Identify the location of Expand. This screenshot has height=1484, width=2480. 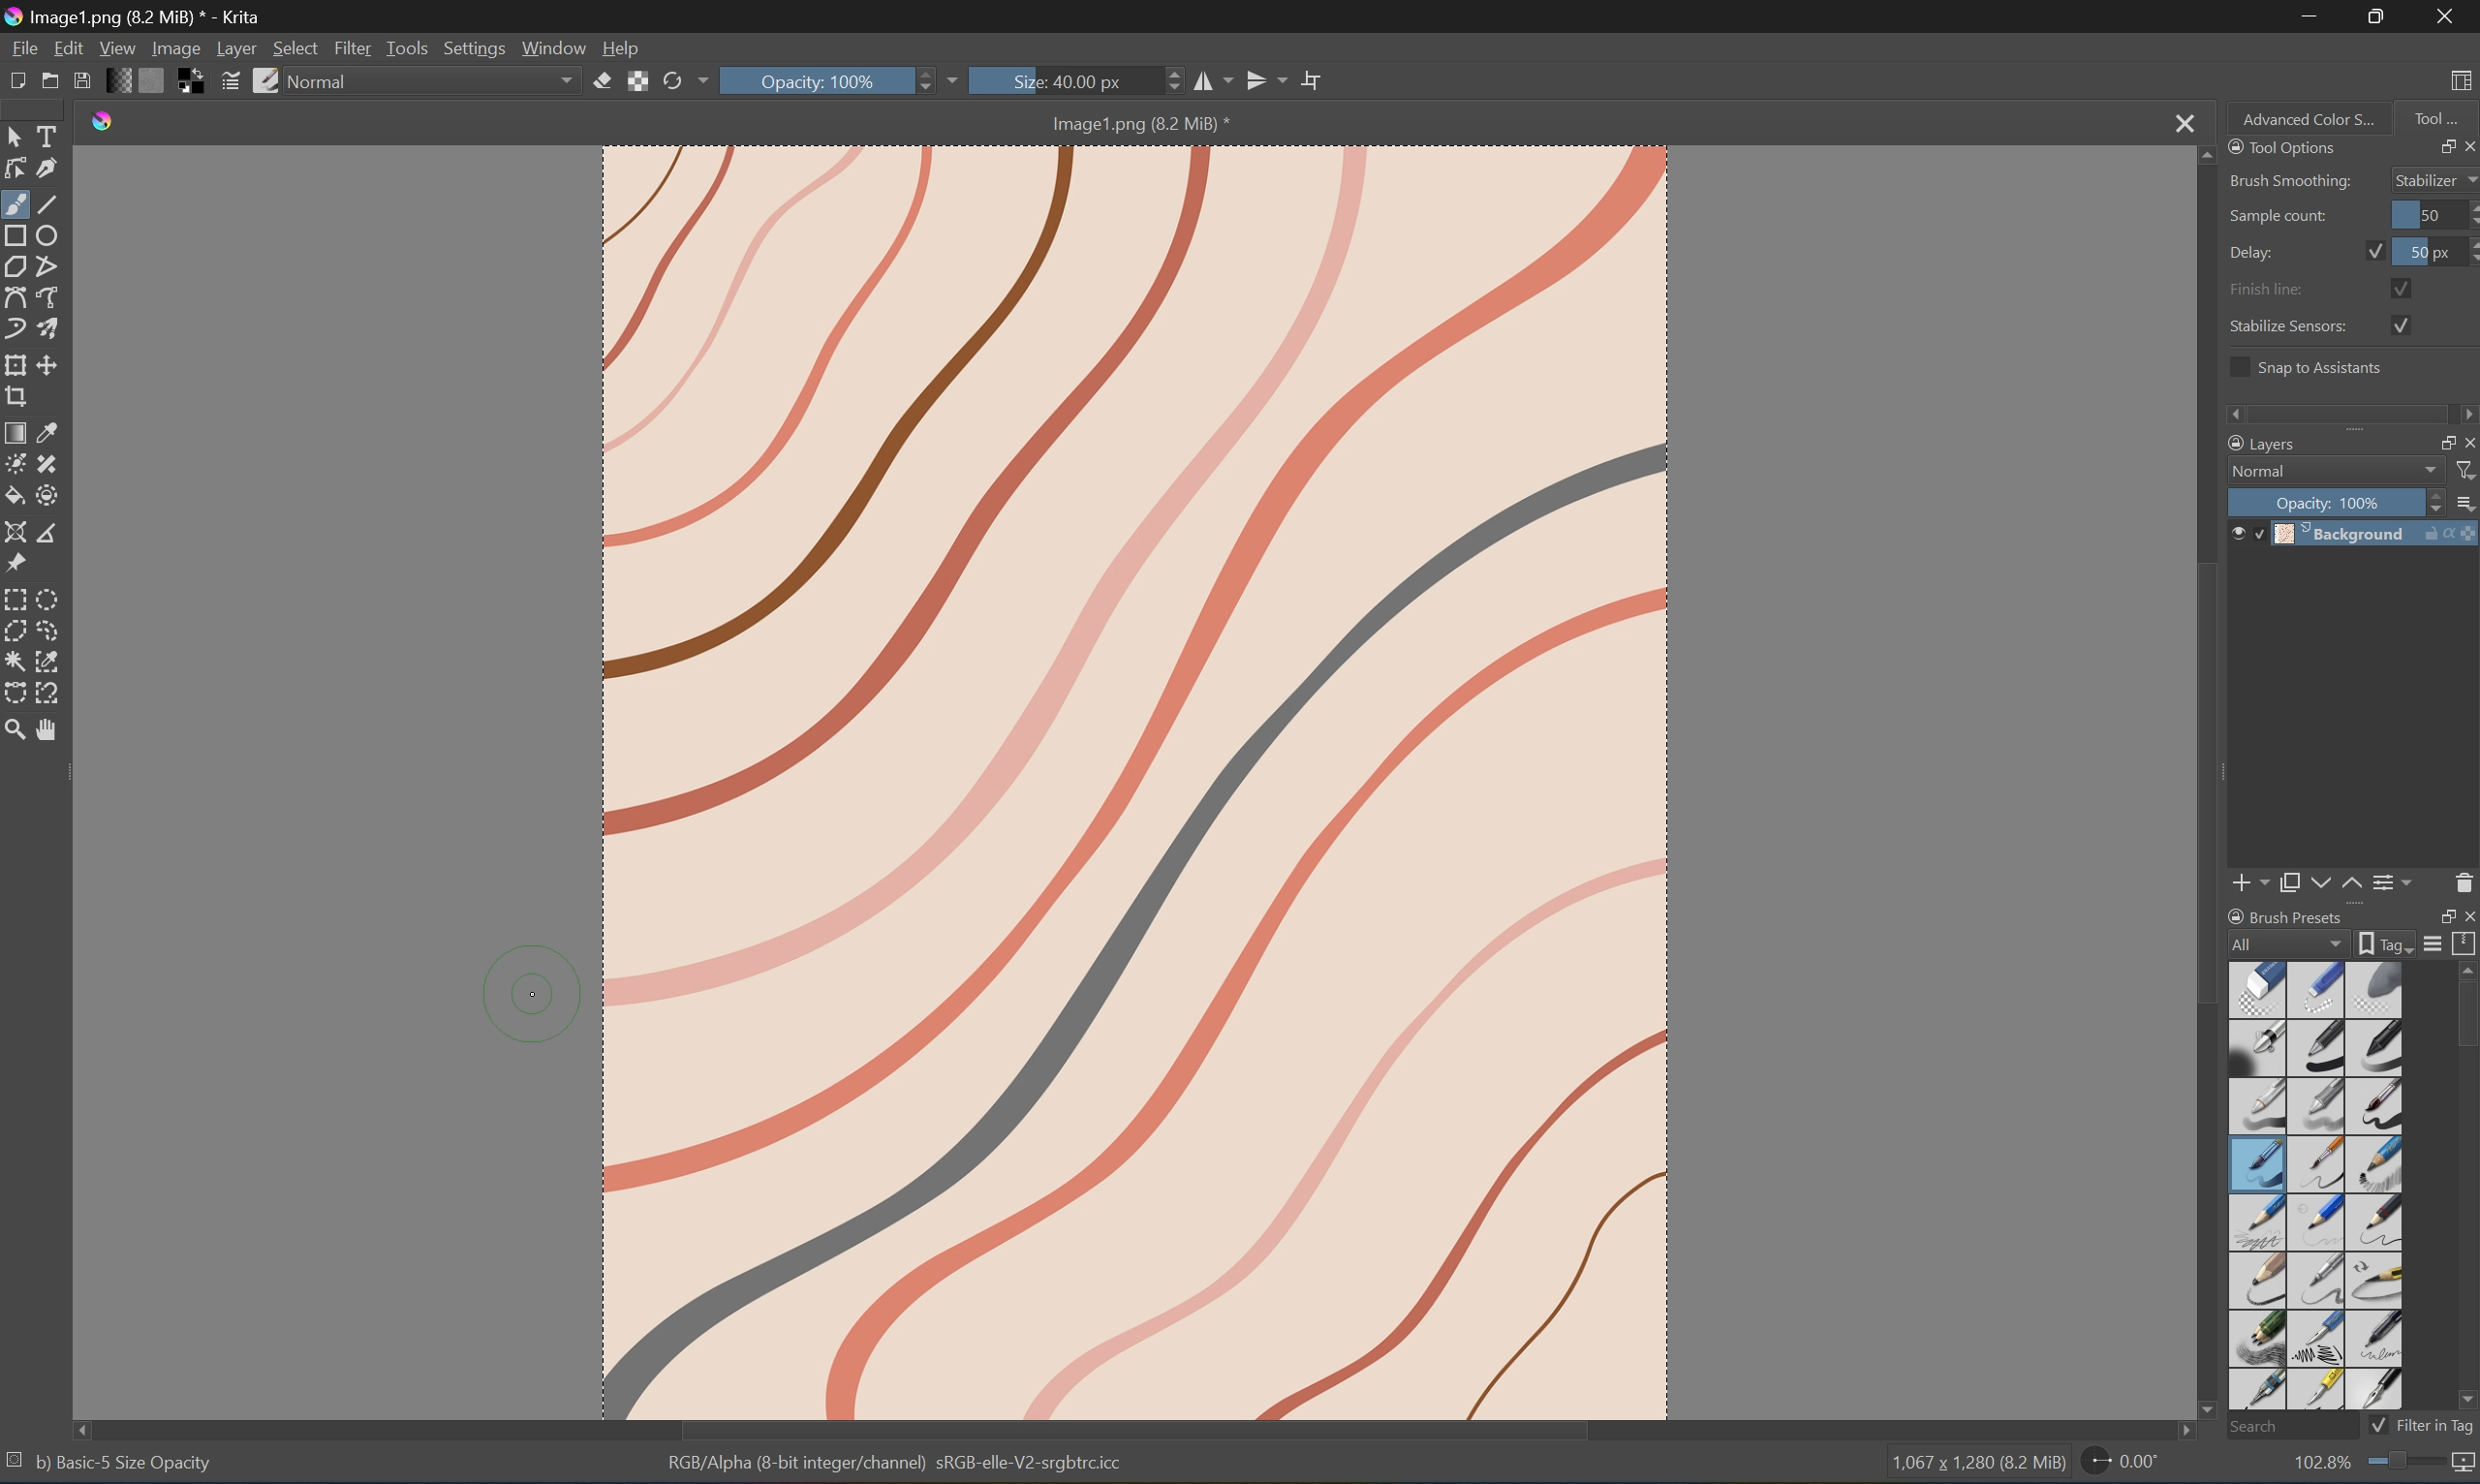
(2361, 435).